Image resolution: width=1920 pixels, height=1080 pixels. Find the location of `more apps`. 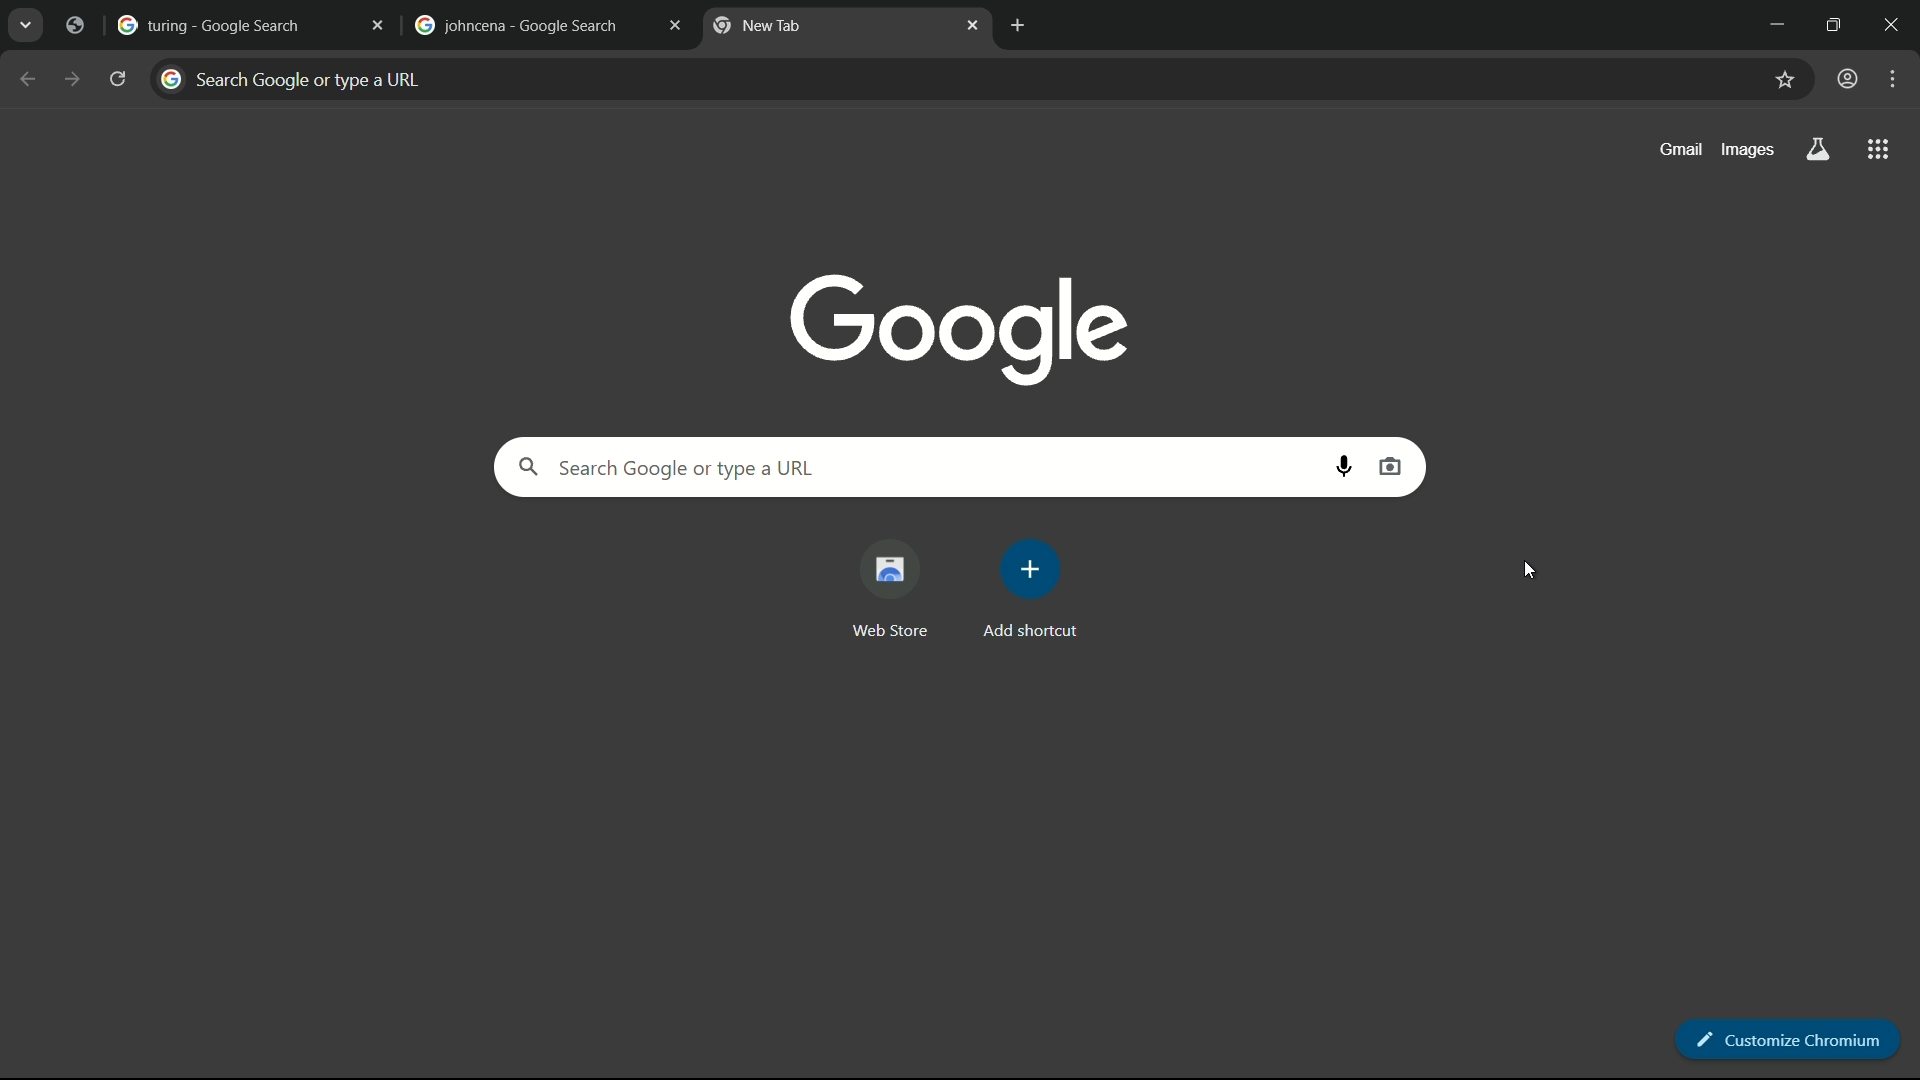

more apps is located at coordinates (1876, 150).